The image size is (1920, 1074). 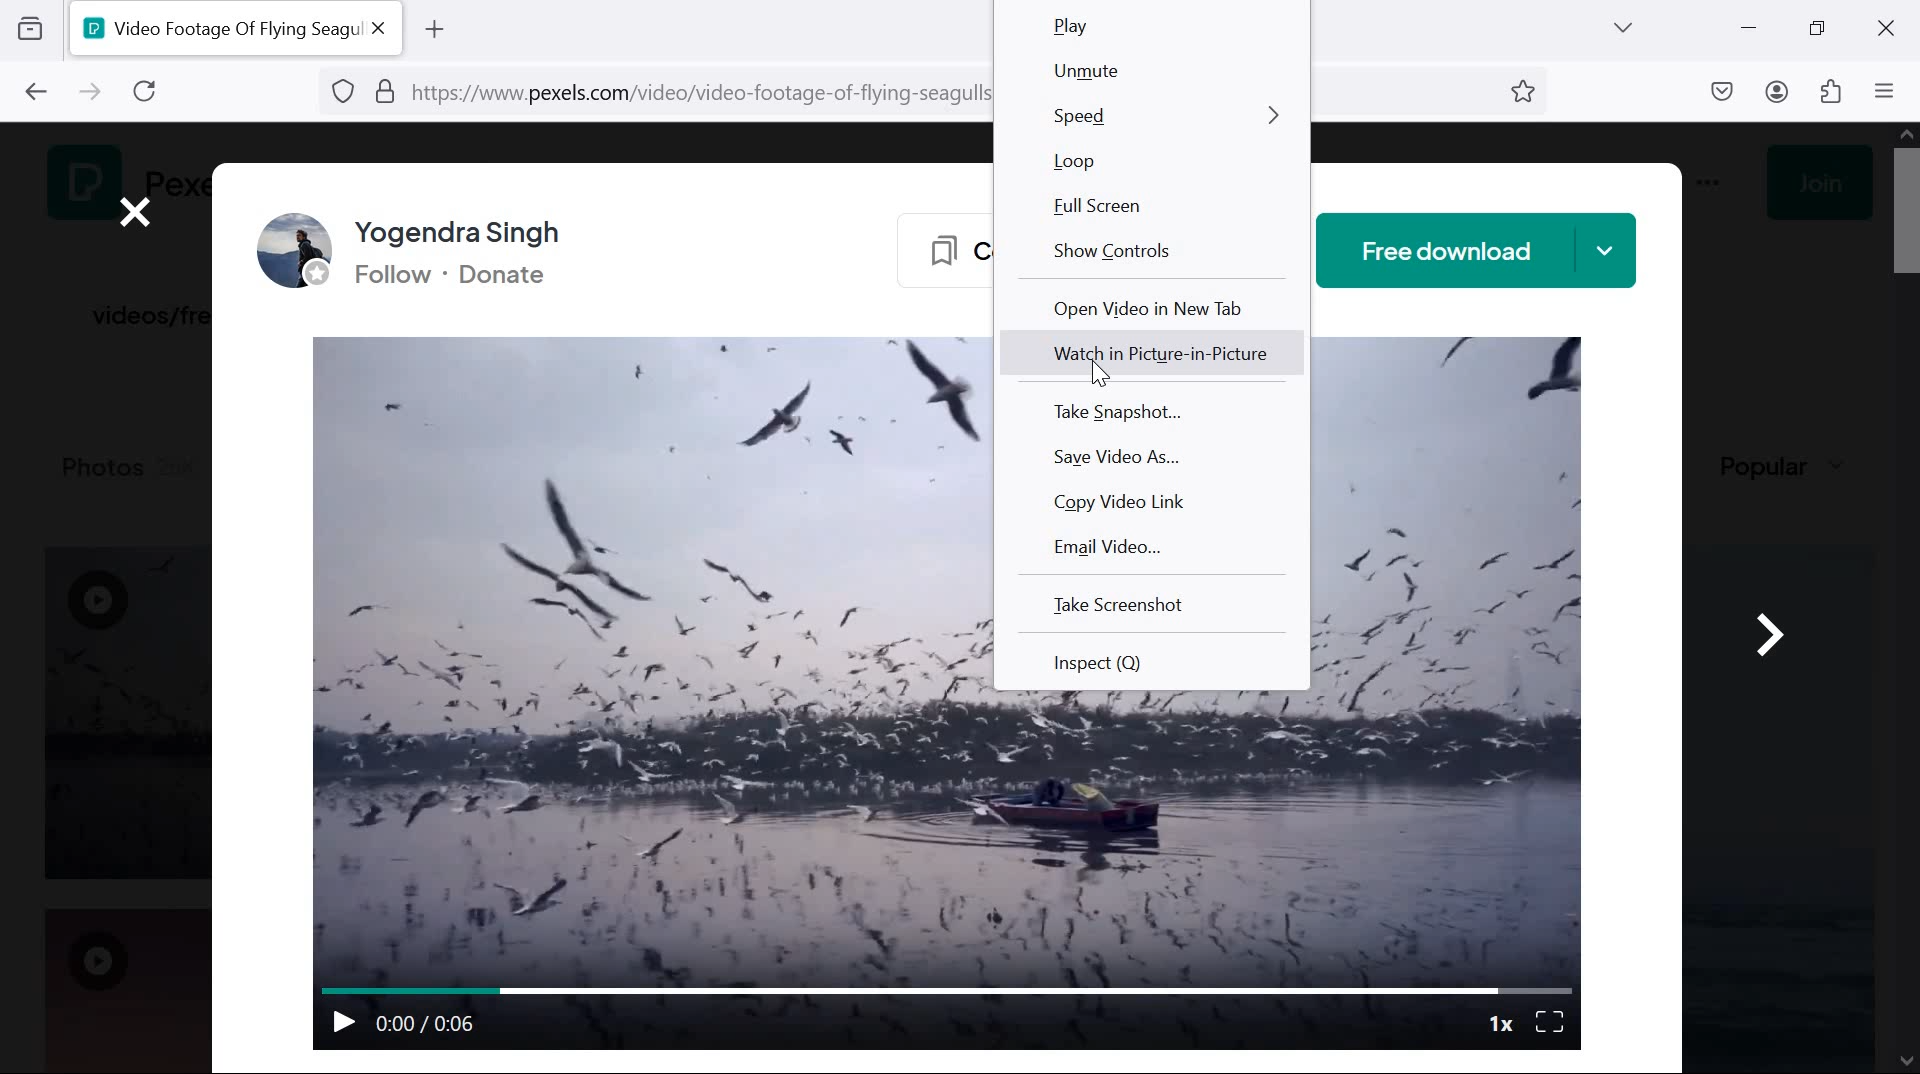 What do you see at coordinates (381, 29) in the screenshot?
I see `close` at bounding box center [381, 29].